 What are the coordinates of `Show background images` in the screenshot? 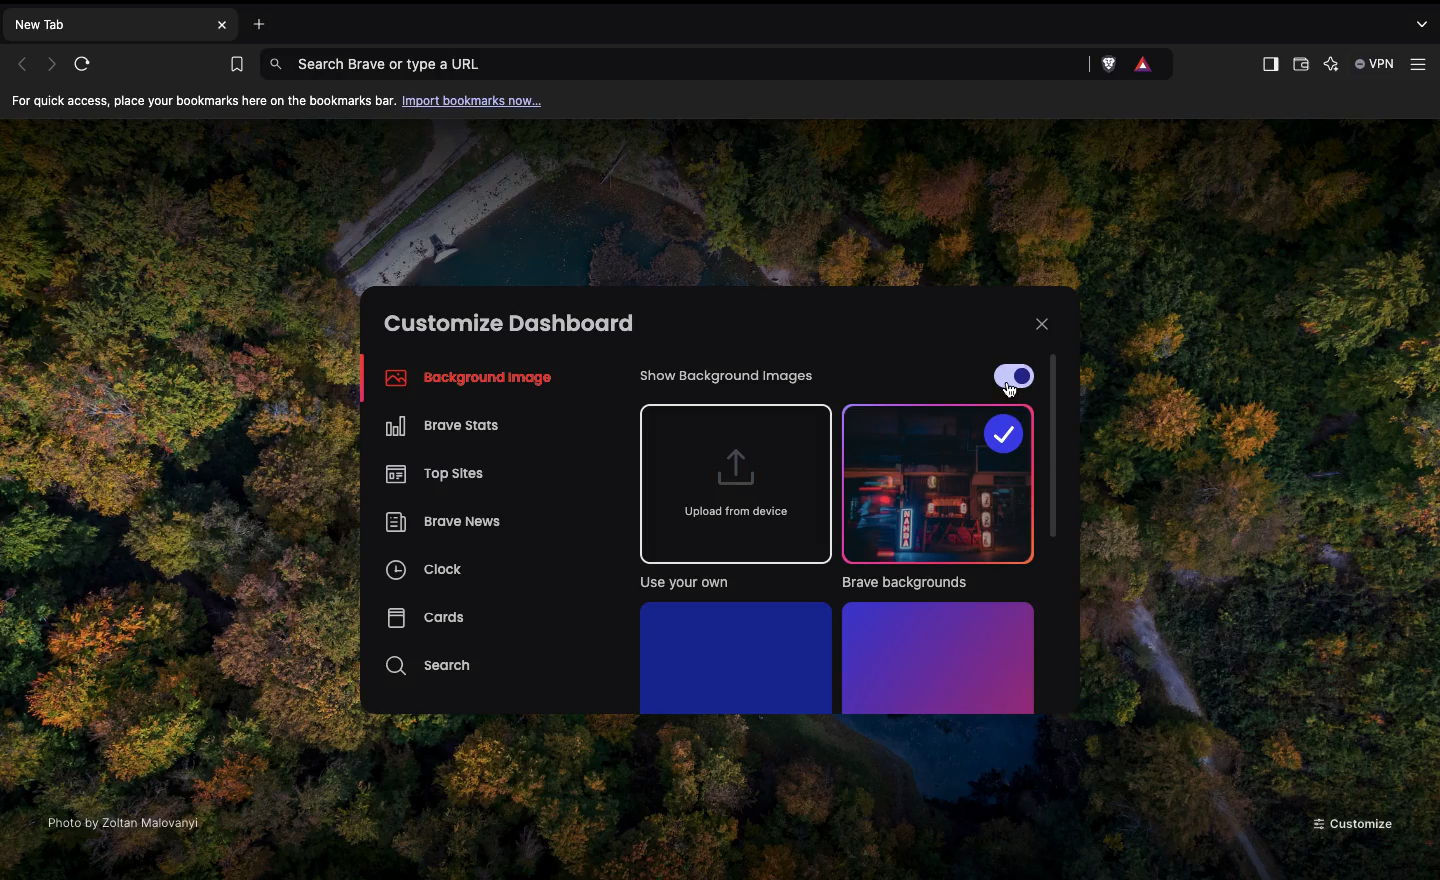 It's located at (733, 377).